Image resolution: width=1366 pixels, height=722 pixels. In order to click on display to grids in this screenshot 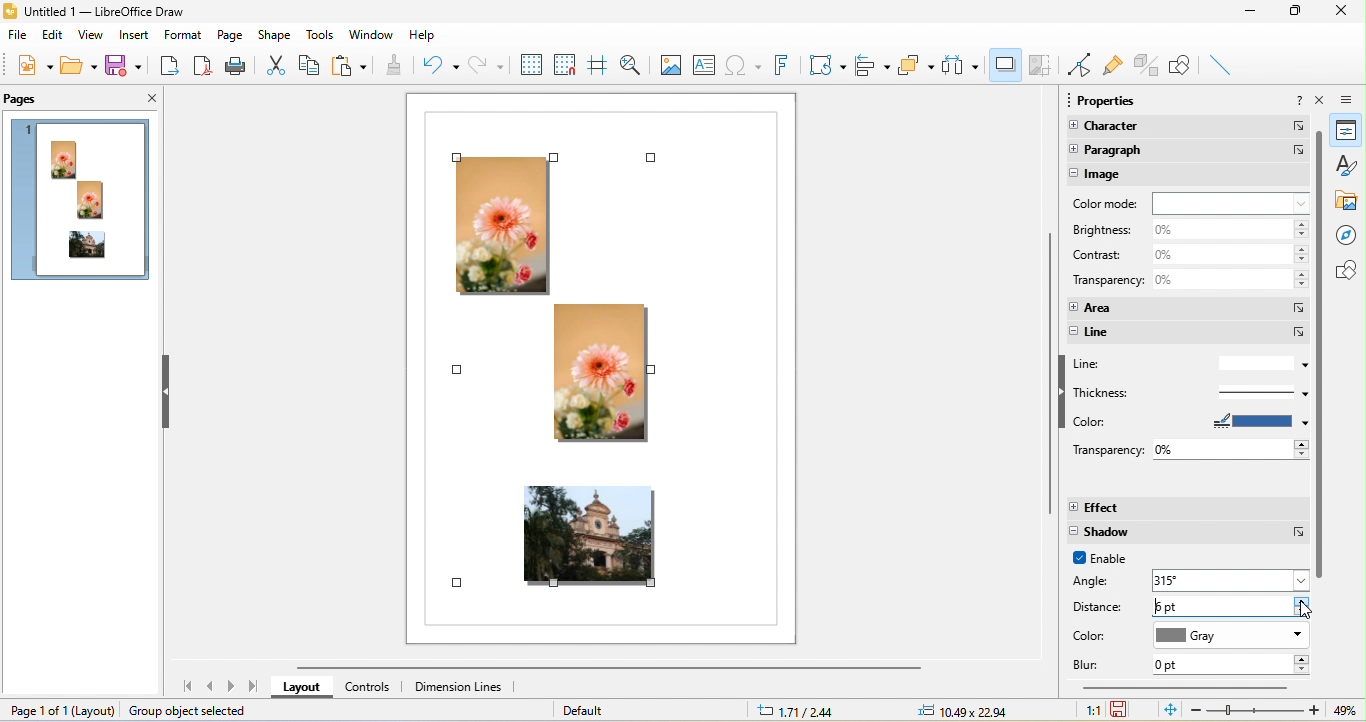, I will do `click(530, 64)`.